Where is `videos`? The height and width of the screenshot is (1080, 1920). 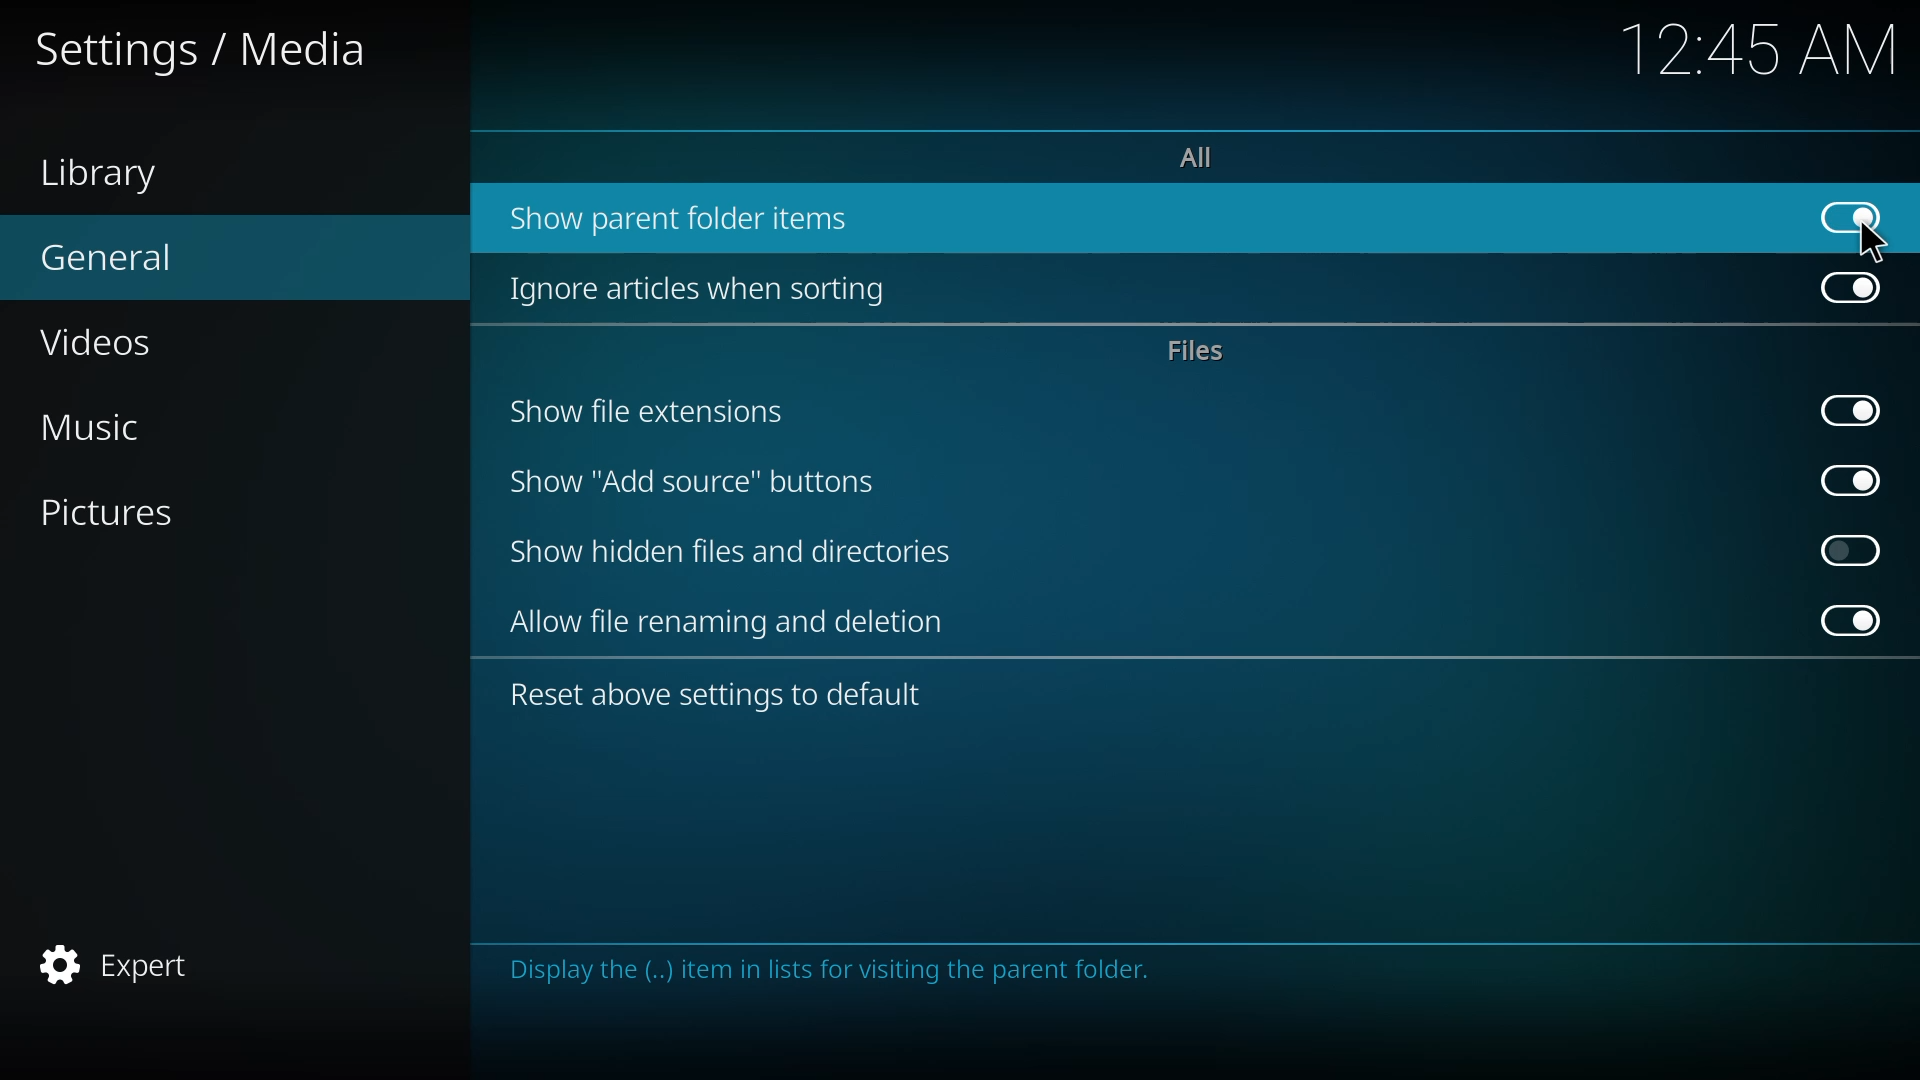
videos is located at coordinates (103, 340).